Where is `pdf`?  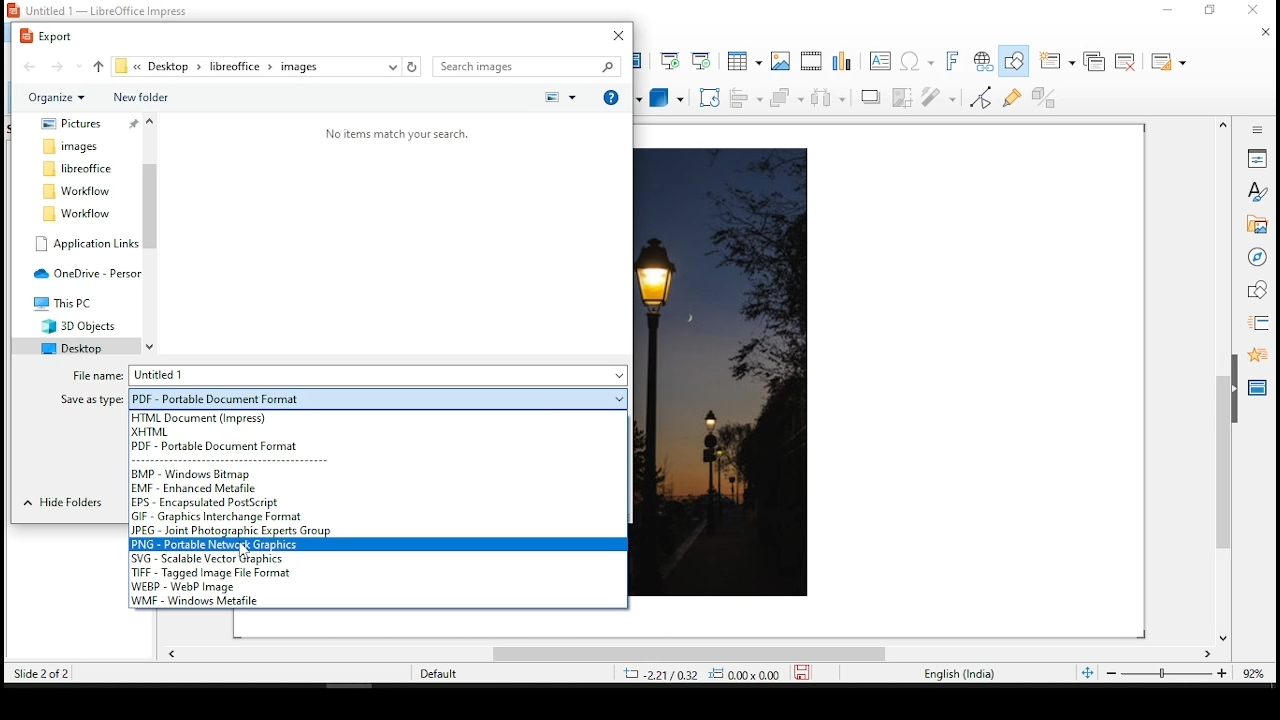
pdf is located at coordinates (217, 447).